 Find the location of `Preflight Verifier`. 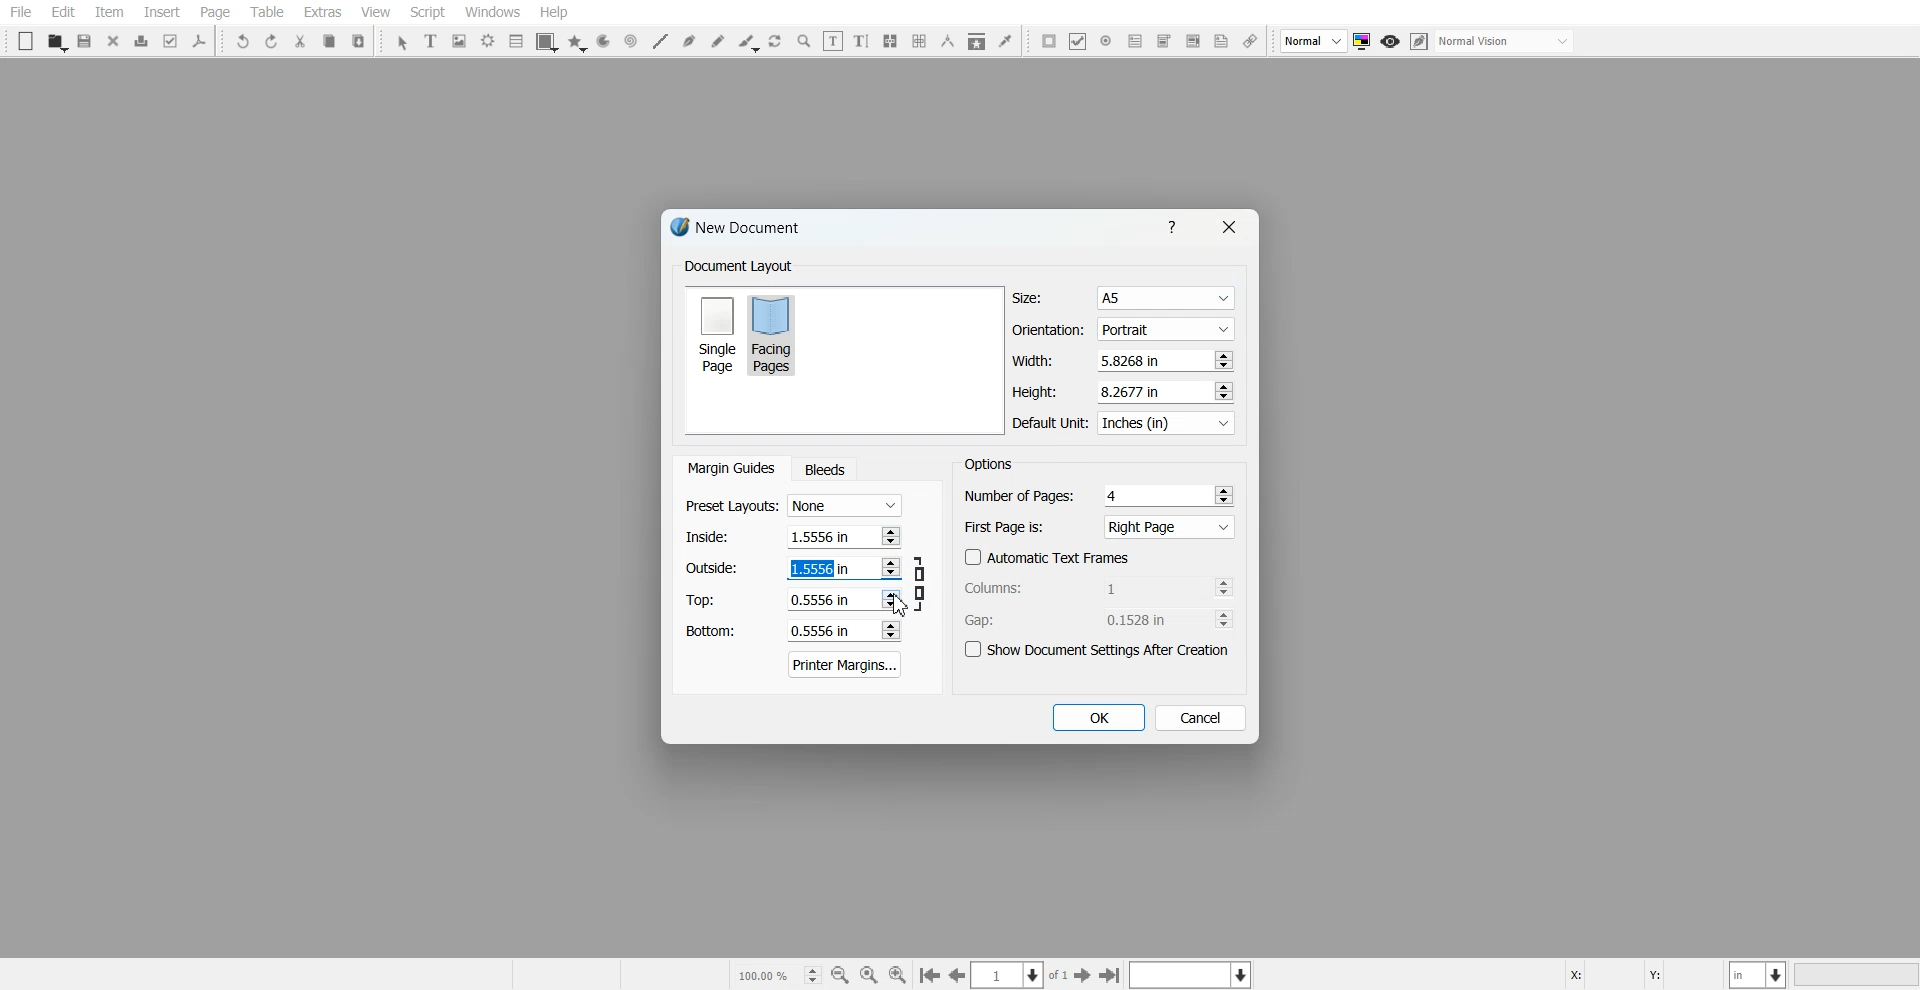

Preflight Verifier is located at coordinates (172, 41).